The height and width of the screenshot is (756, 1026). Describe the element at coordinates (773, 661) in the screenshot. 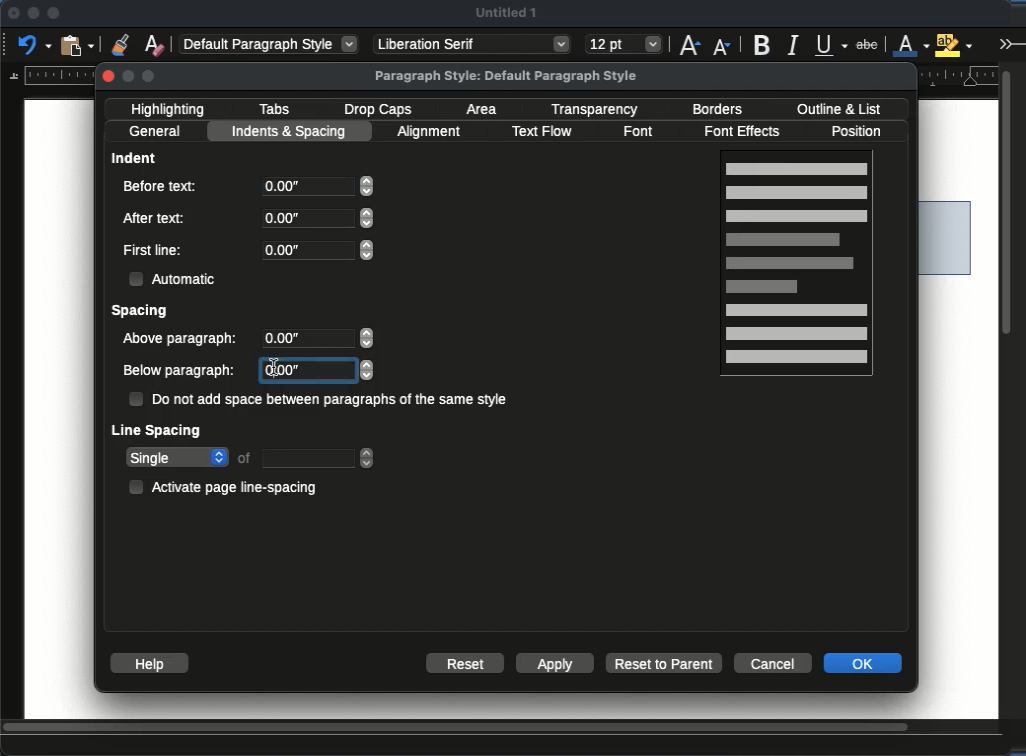

I see `cancel` at that location.